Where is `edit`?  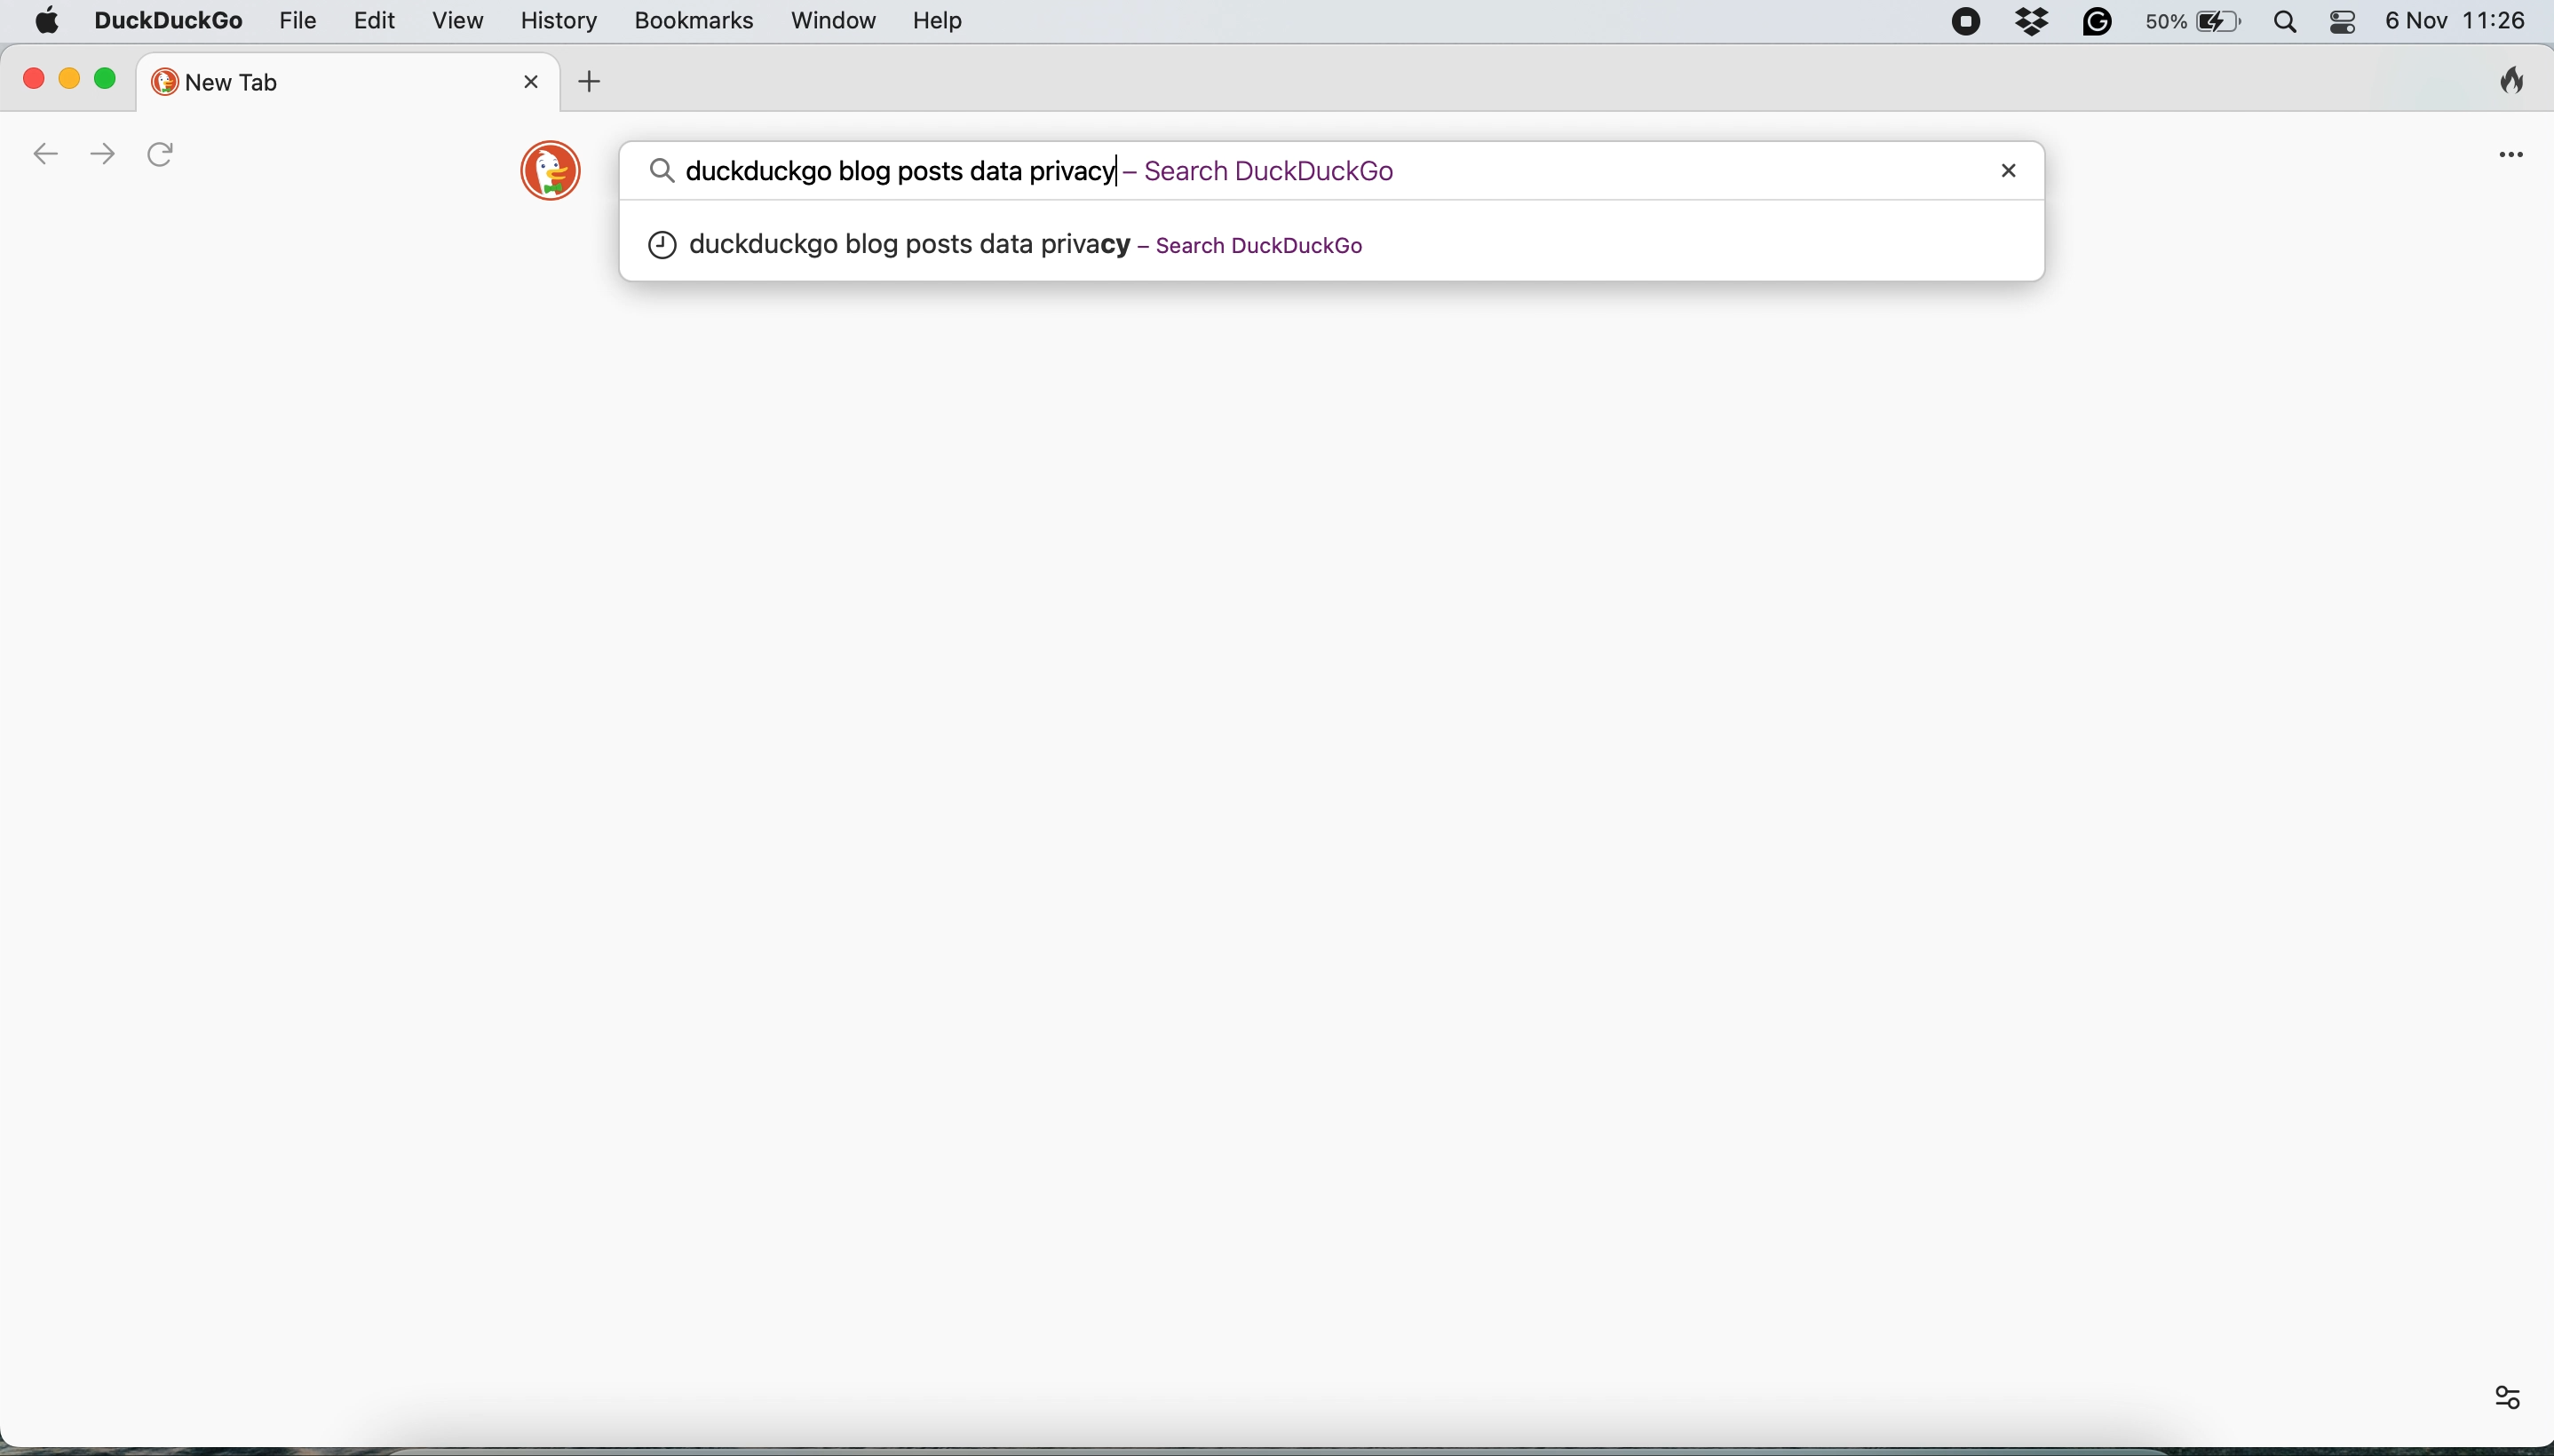
edit is located at coordinates (374, 23).